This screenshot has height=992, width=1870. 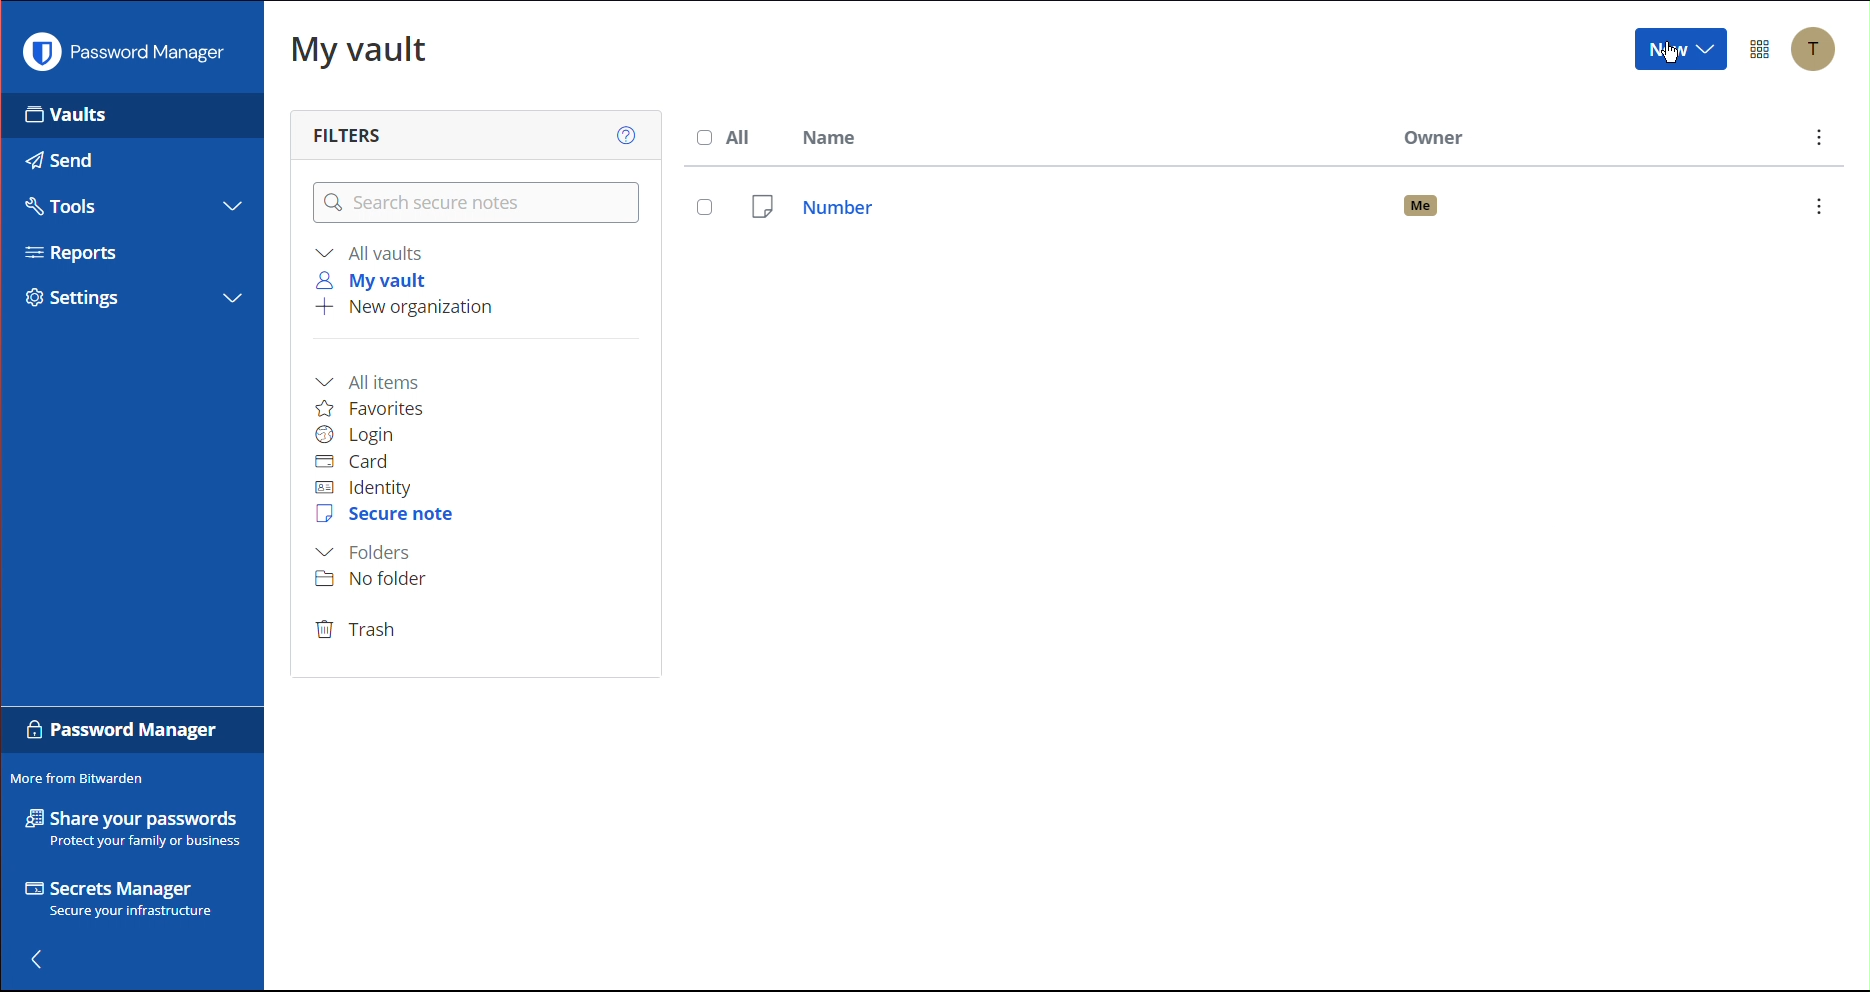 I want to click on Help, so click(x=623, y=132).